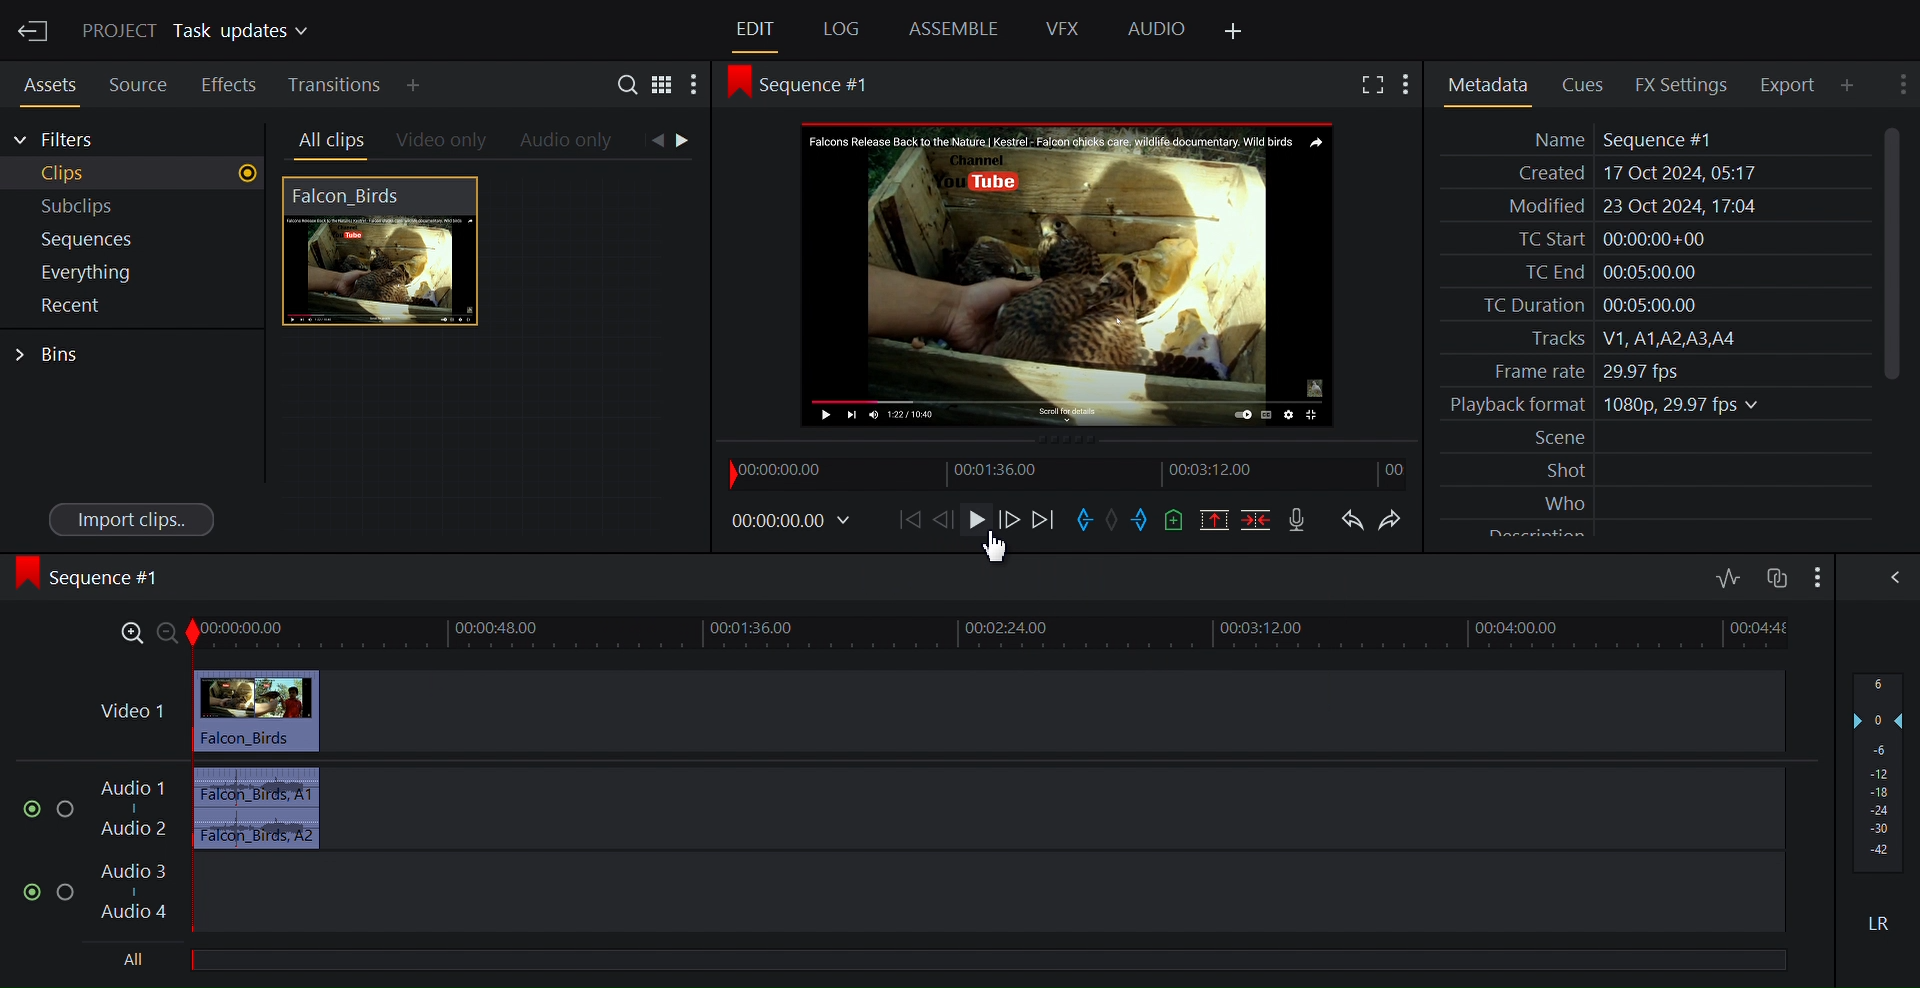 The image size is (1920, 988). Describe the element at coordinates (1232, 32) in the screenshot. I see `Add Panel` at that location.